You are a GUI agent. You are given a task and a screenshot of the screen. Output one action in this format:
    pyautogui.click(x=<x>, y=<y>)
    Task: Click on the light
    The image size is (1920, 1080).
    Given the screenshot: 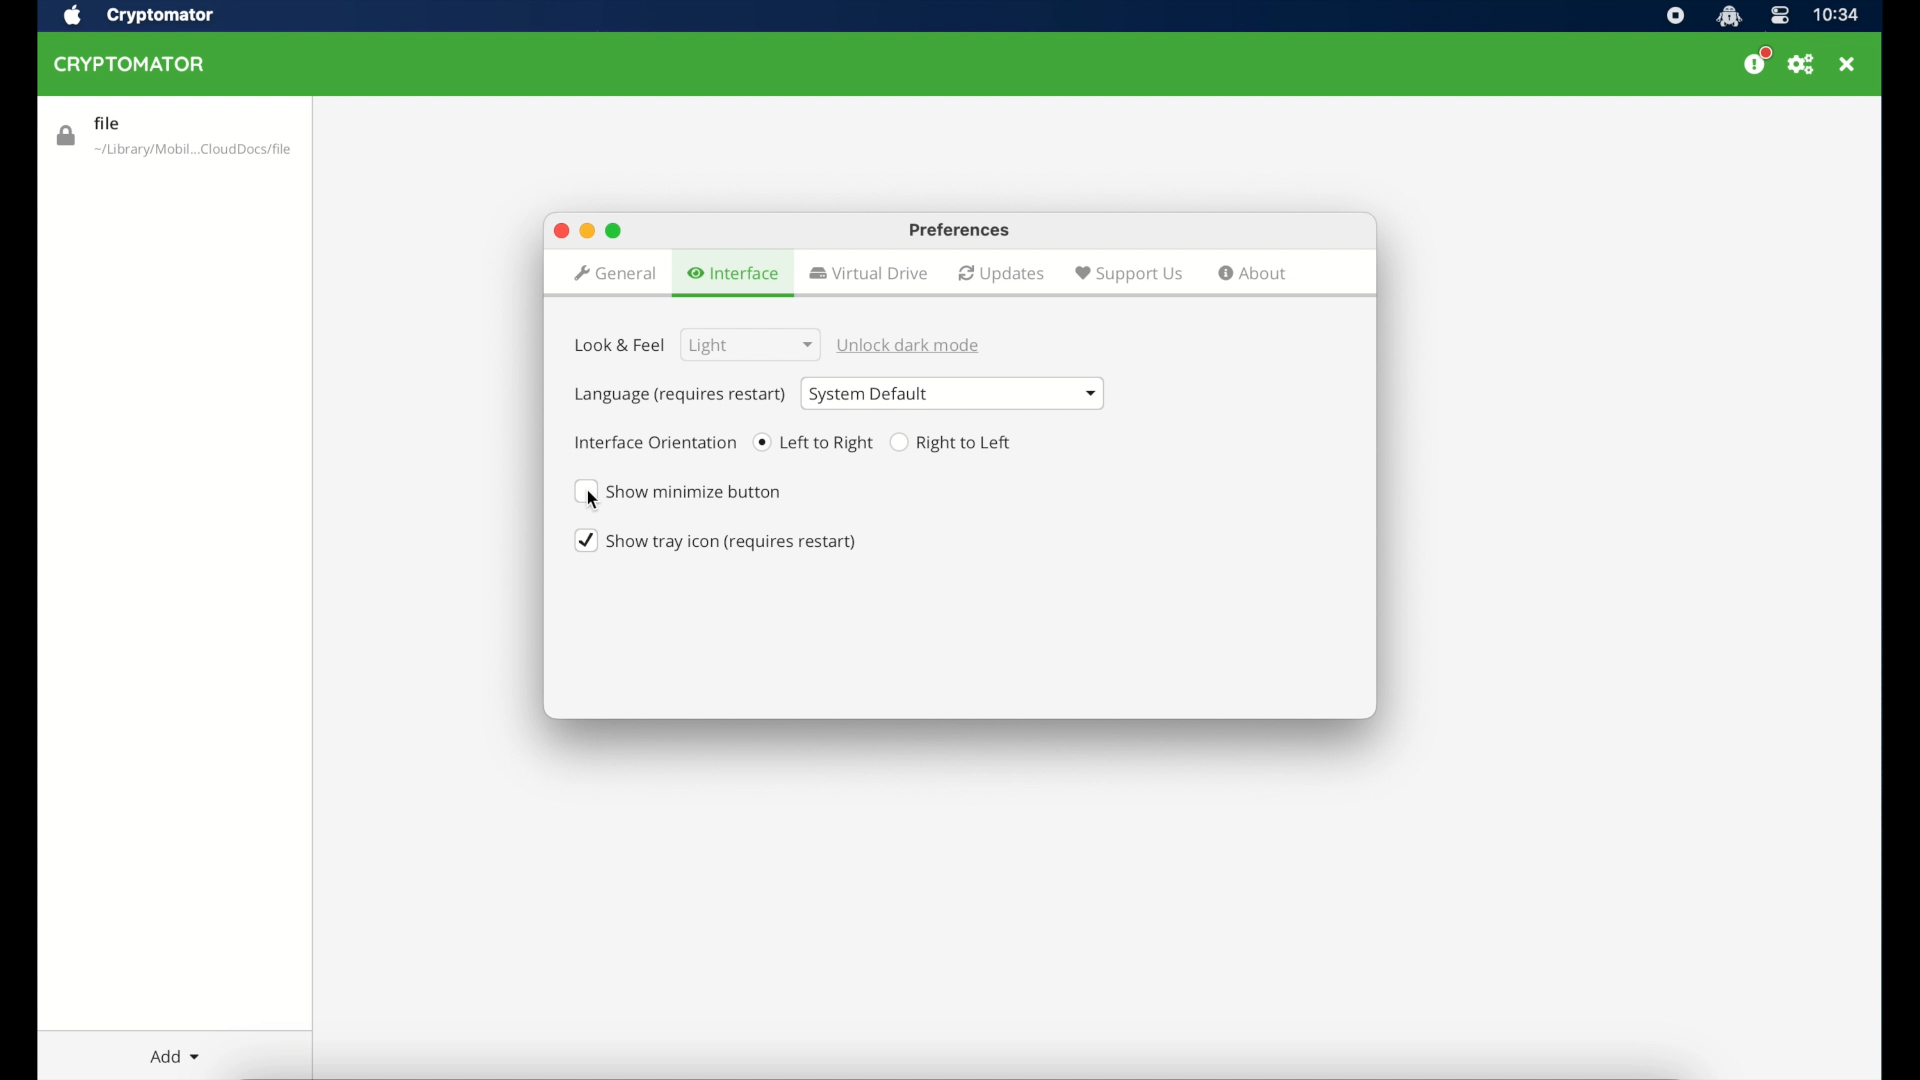 What is the action you would take?
    pyautogui.click(x=746, y=345)
    